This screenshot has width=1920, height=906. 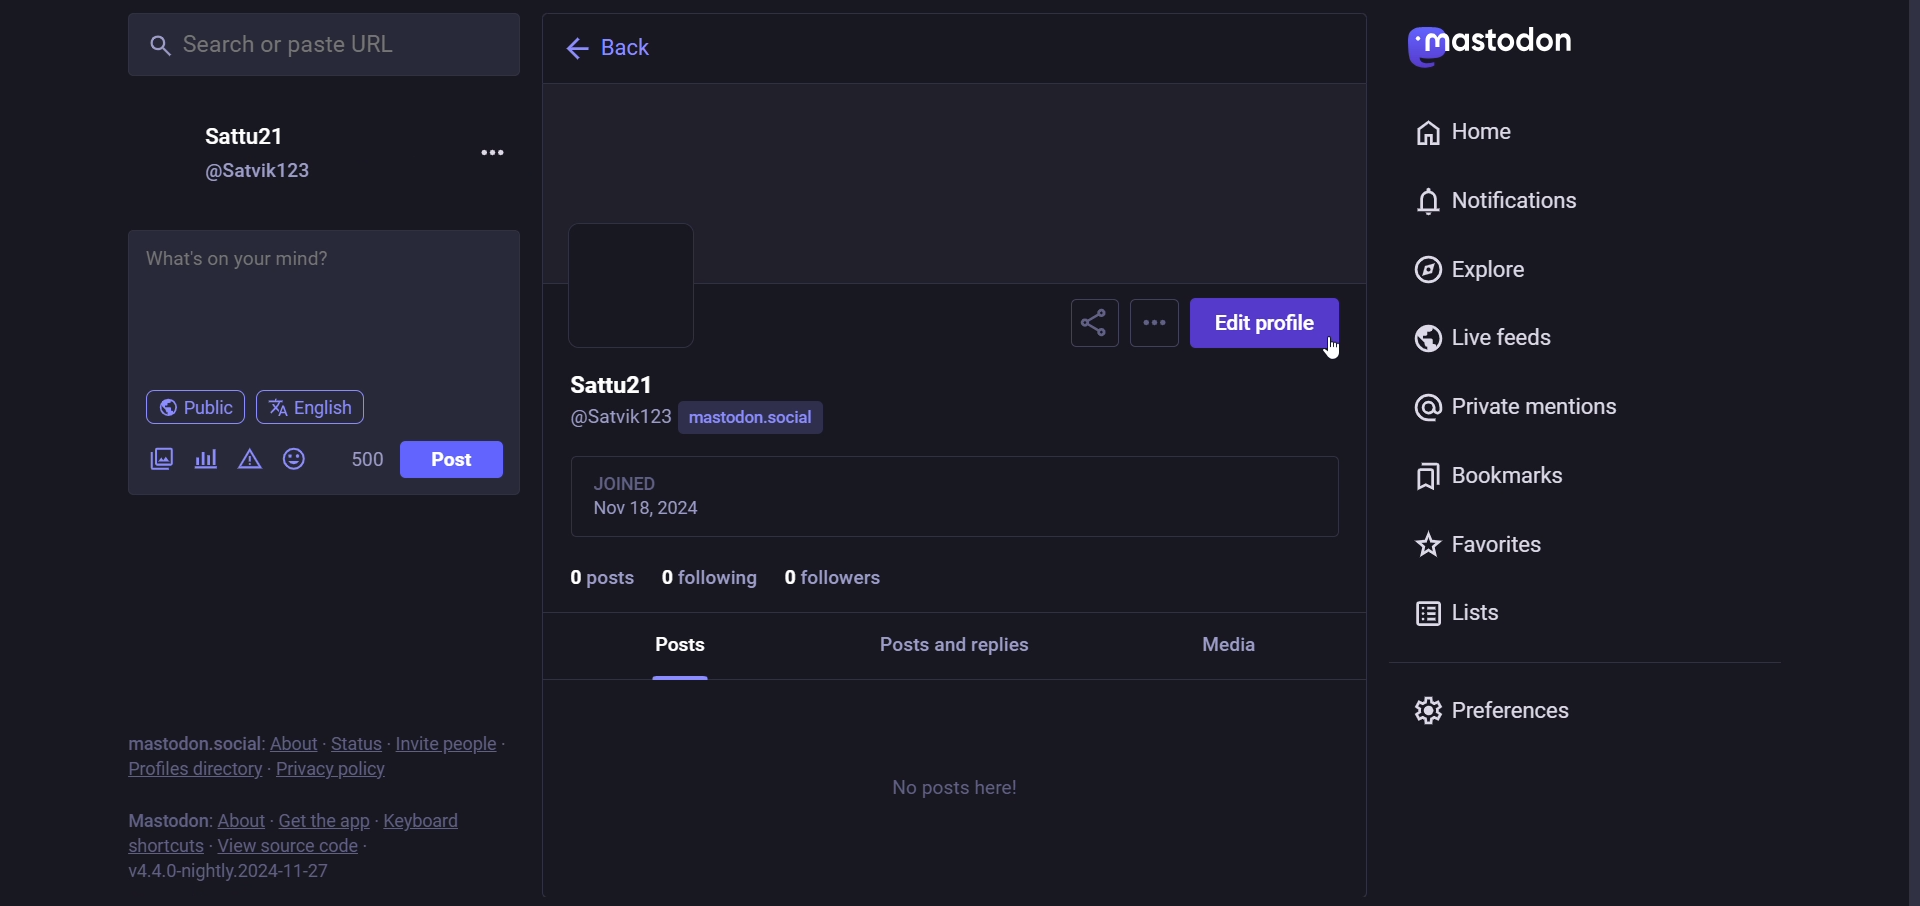 I want to click on mastodon, so click(x=1494, y=49).